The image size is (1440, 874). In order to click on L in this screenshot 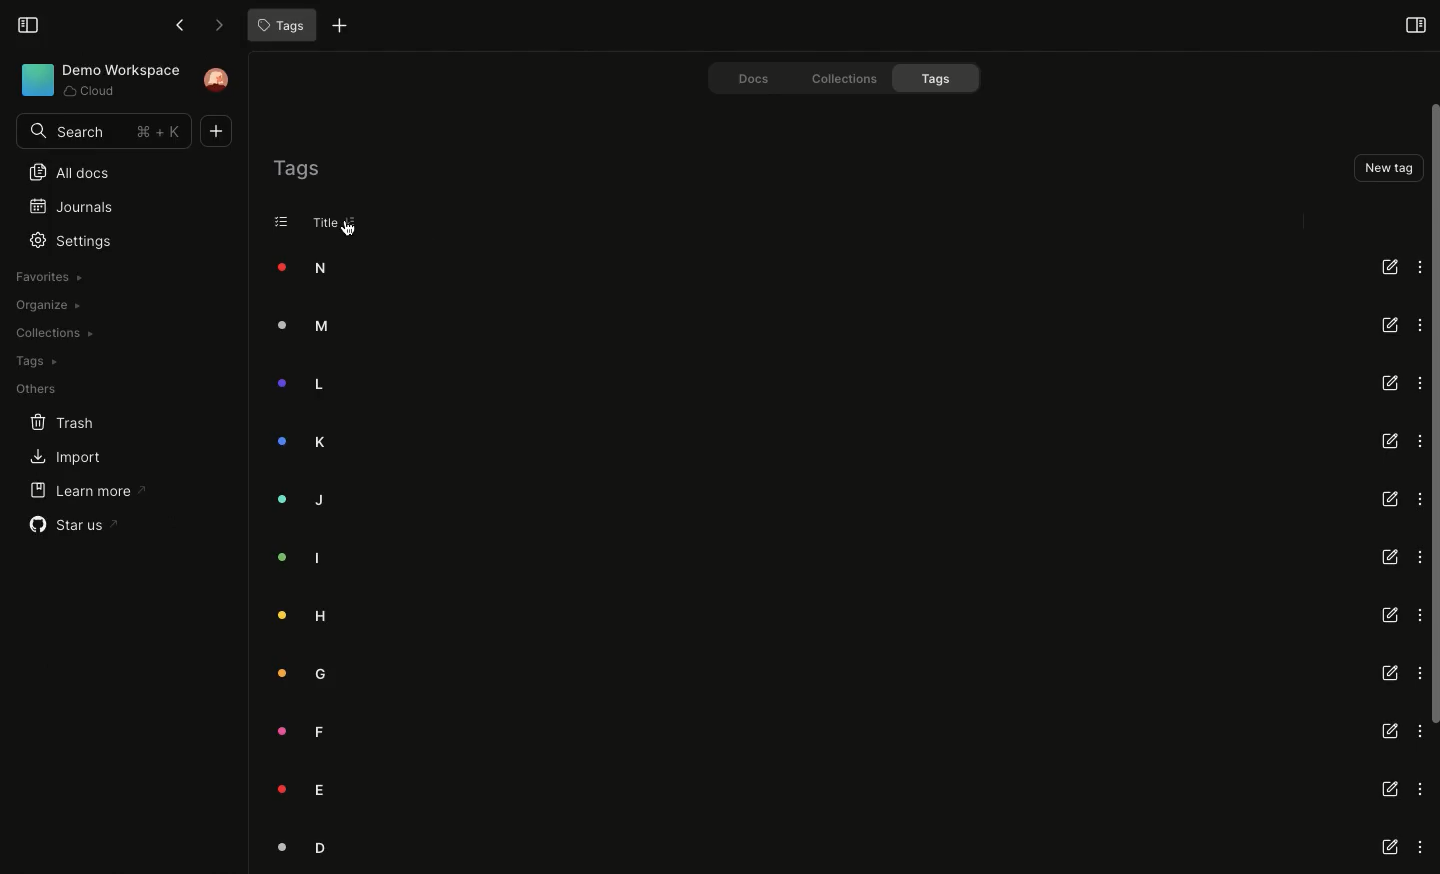, I will do `click(291, 386)`.